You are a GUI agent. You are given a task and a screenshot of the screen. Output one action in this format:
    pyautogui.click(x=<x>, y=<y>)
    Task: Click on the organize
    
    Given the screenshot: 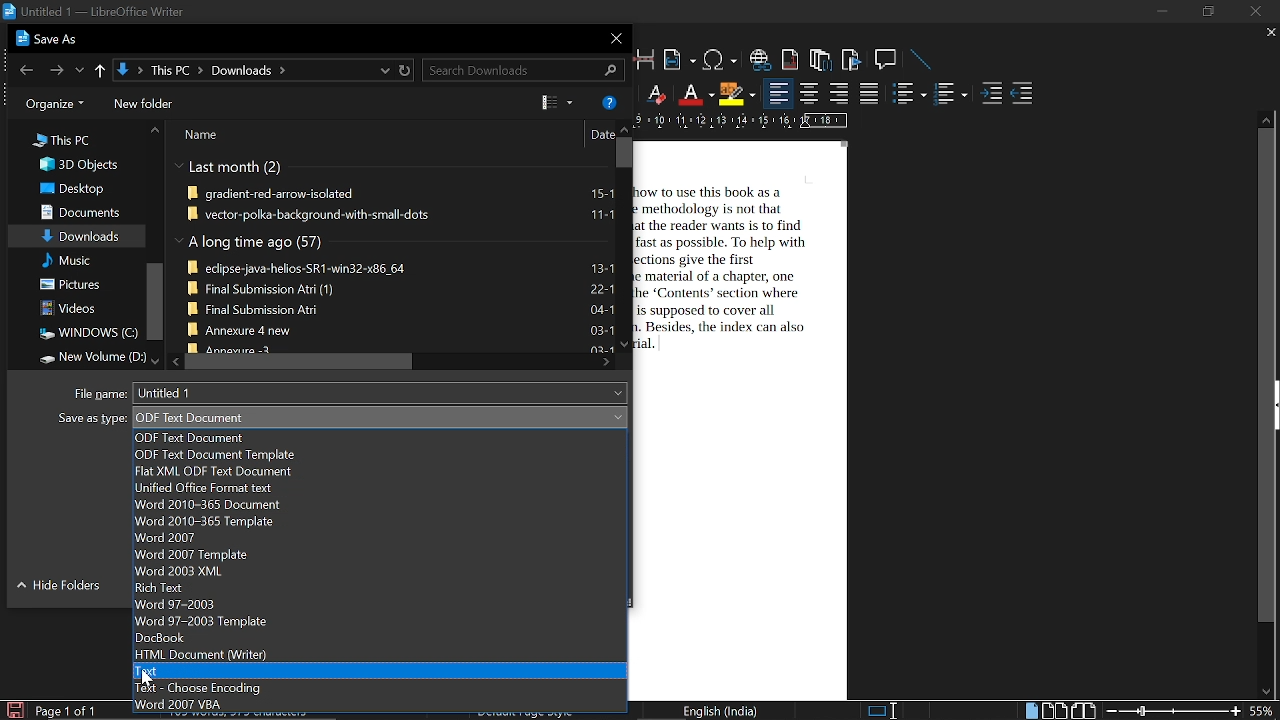 What is the action you would take?
    pyautogui.click(x=50, y=104)
    